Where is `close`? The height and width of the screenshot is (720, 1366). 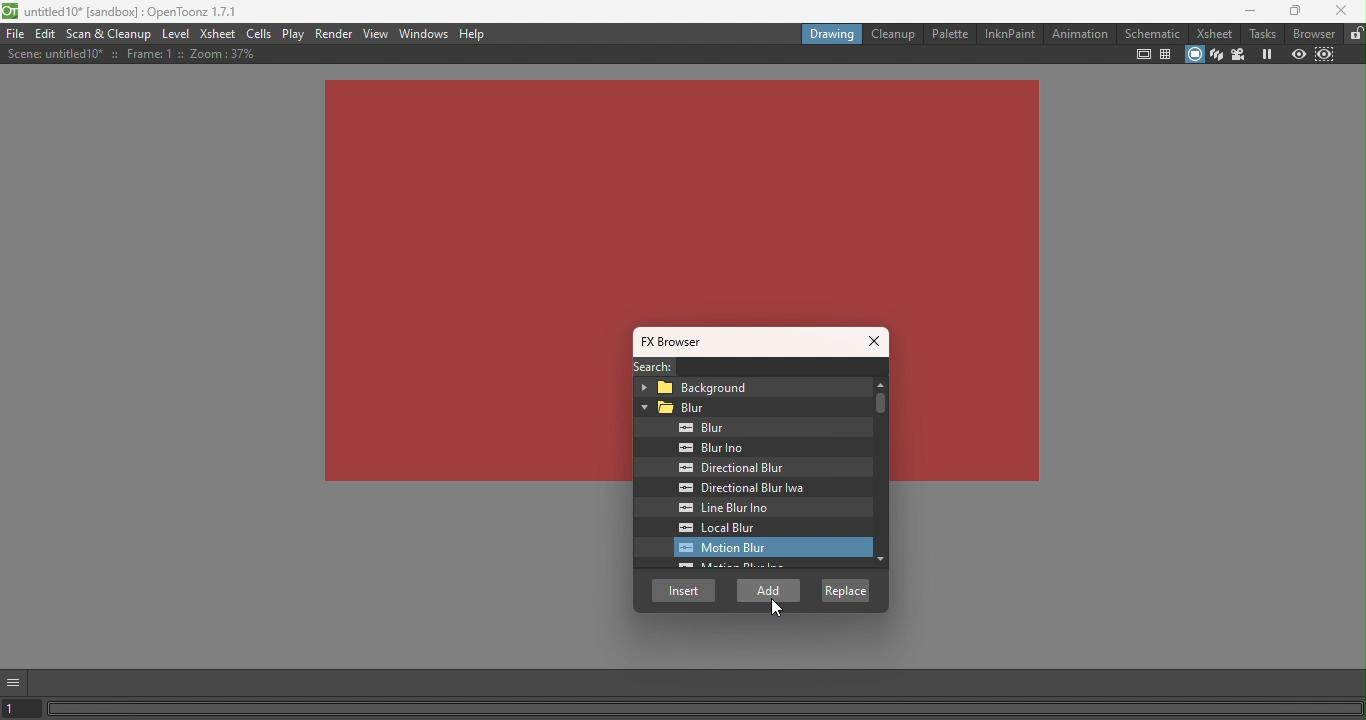 close is located at coordinates (1342, 9).